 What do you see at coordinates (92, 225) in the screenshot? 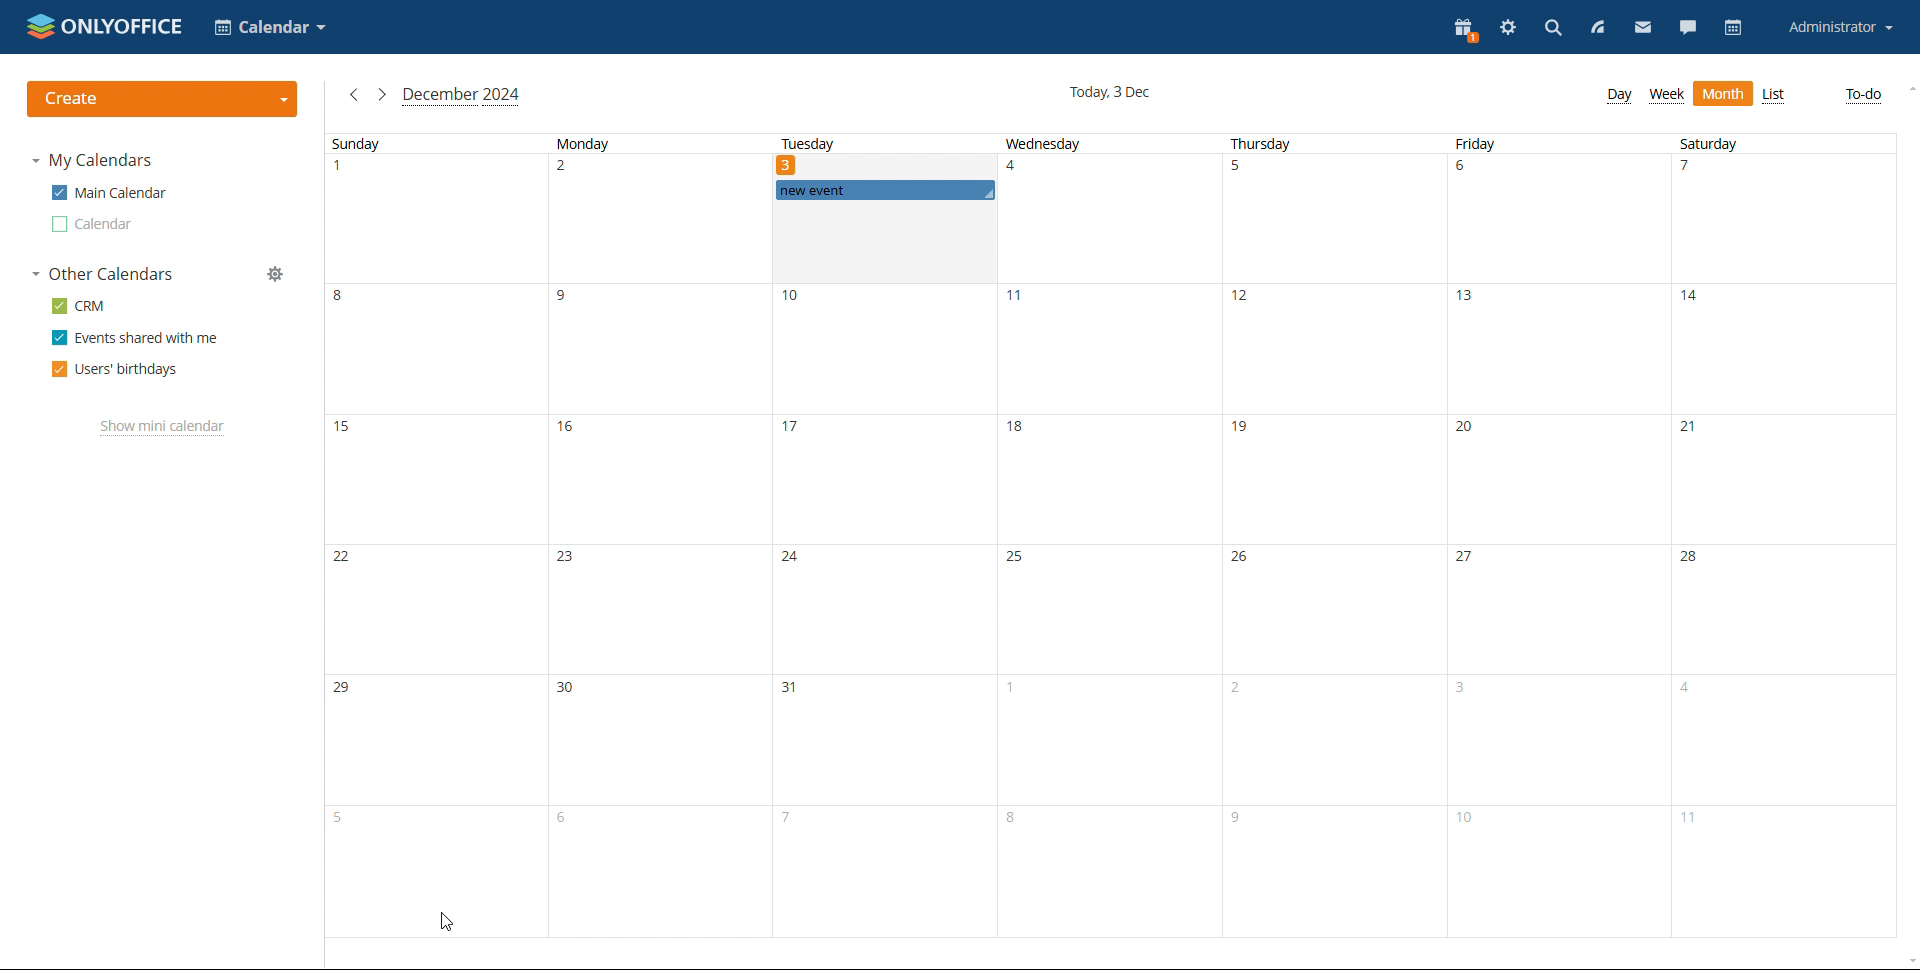
I see `other calendar` at bounding box center [92, 225].